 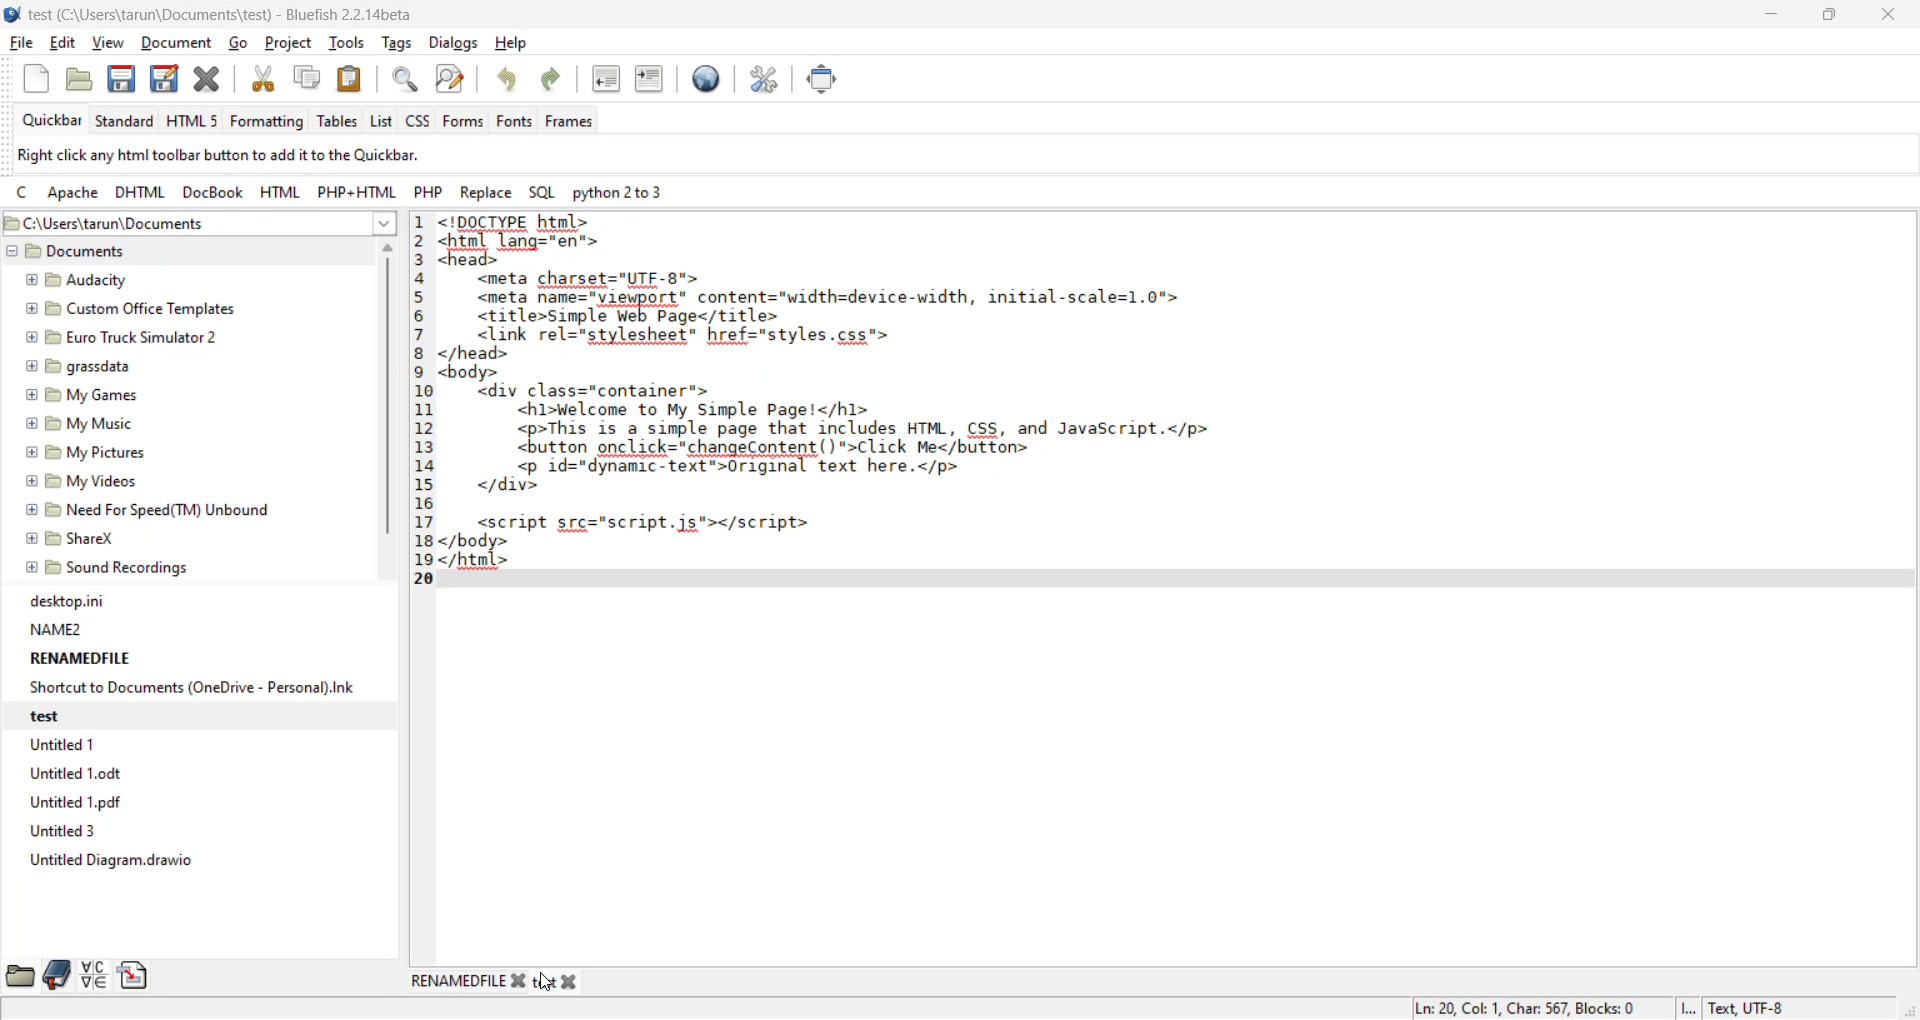 I want to click on php html, so click(x=359, y=193).